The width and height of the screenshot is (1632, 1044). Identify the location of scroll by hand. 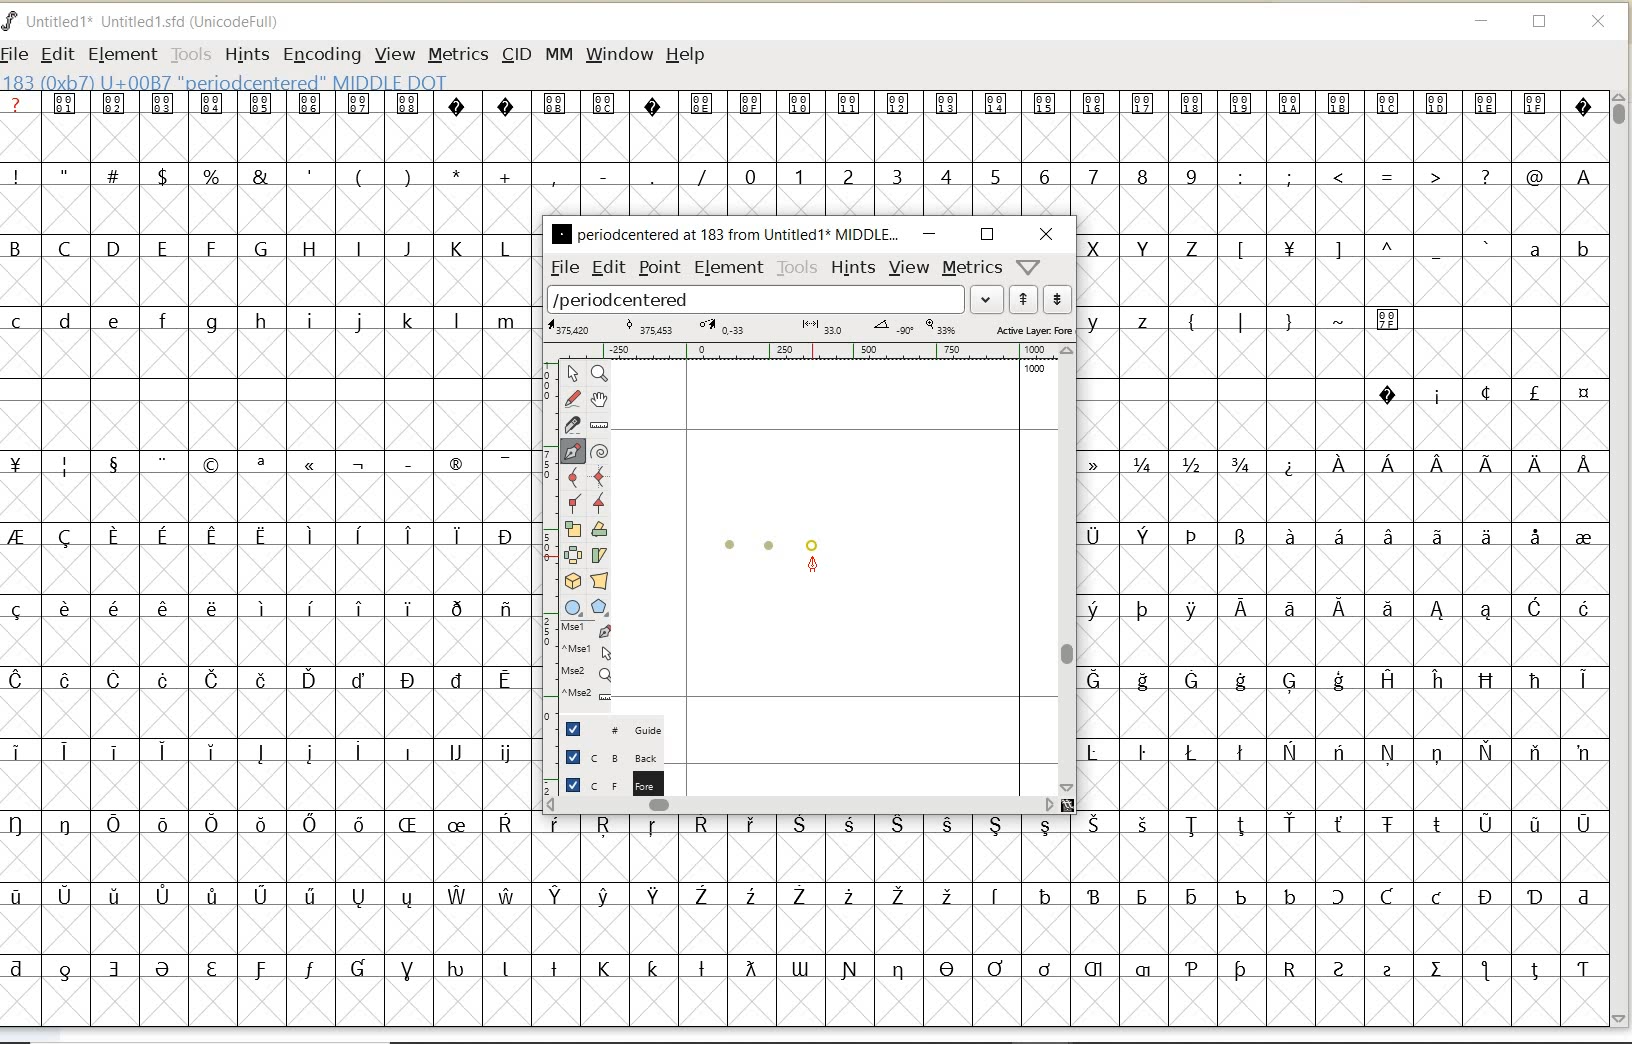
(598, 399).